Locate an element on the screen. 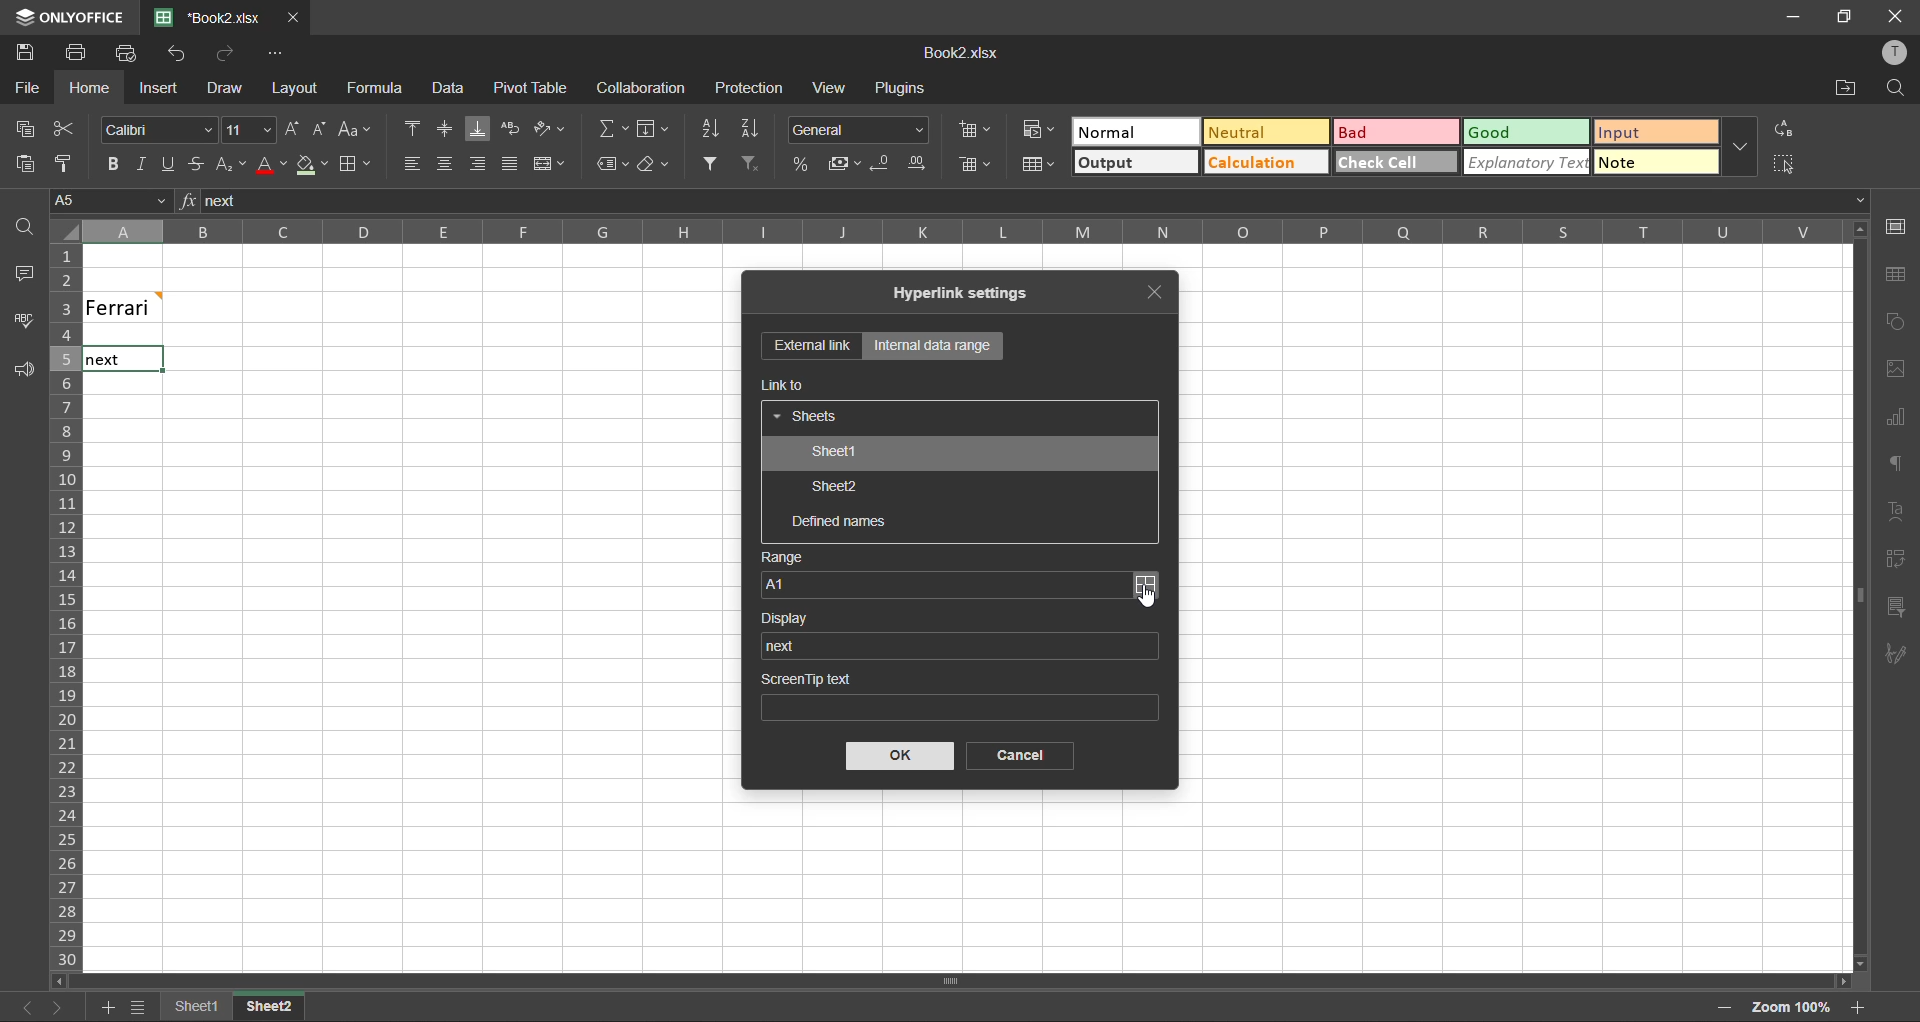 Image resolution: width=1920 pixels, height=1022 pixels. quick print is located at coordinates (126, 52).